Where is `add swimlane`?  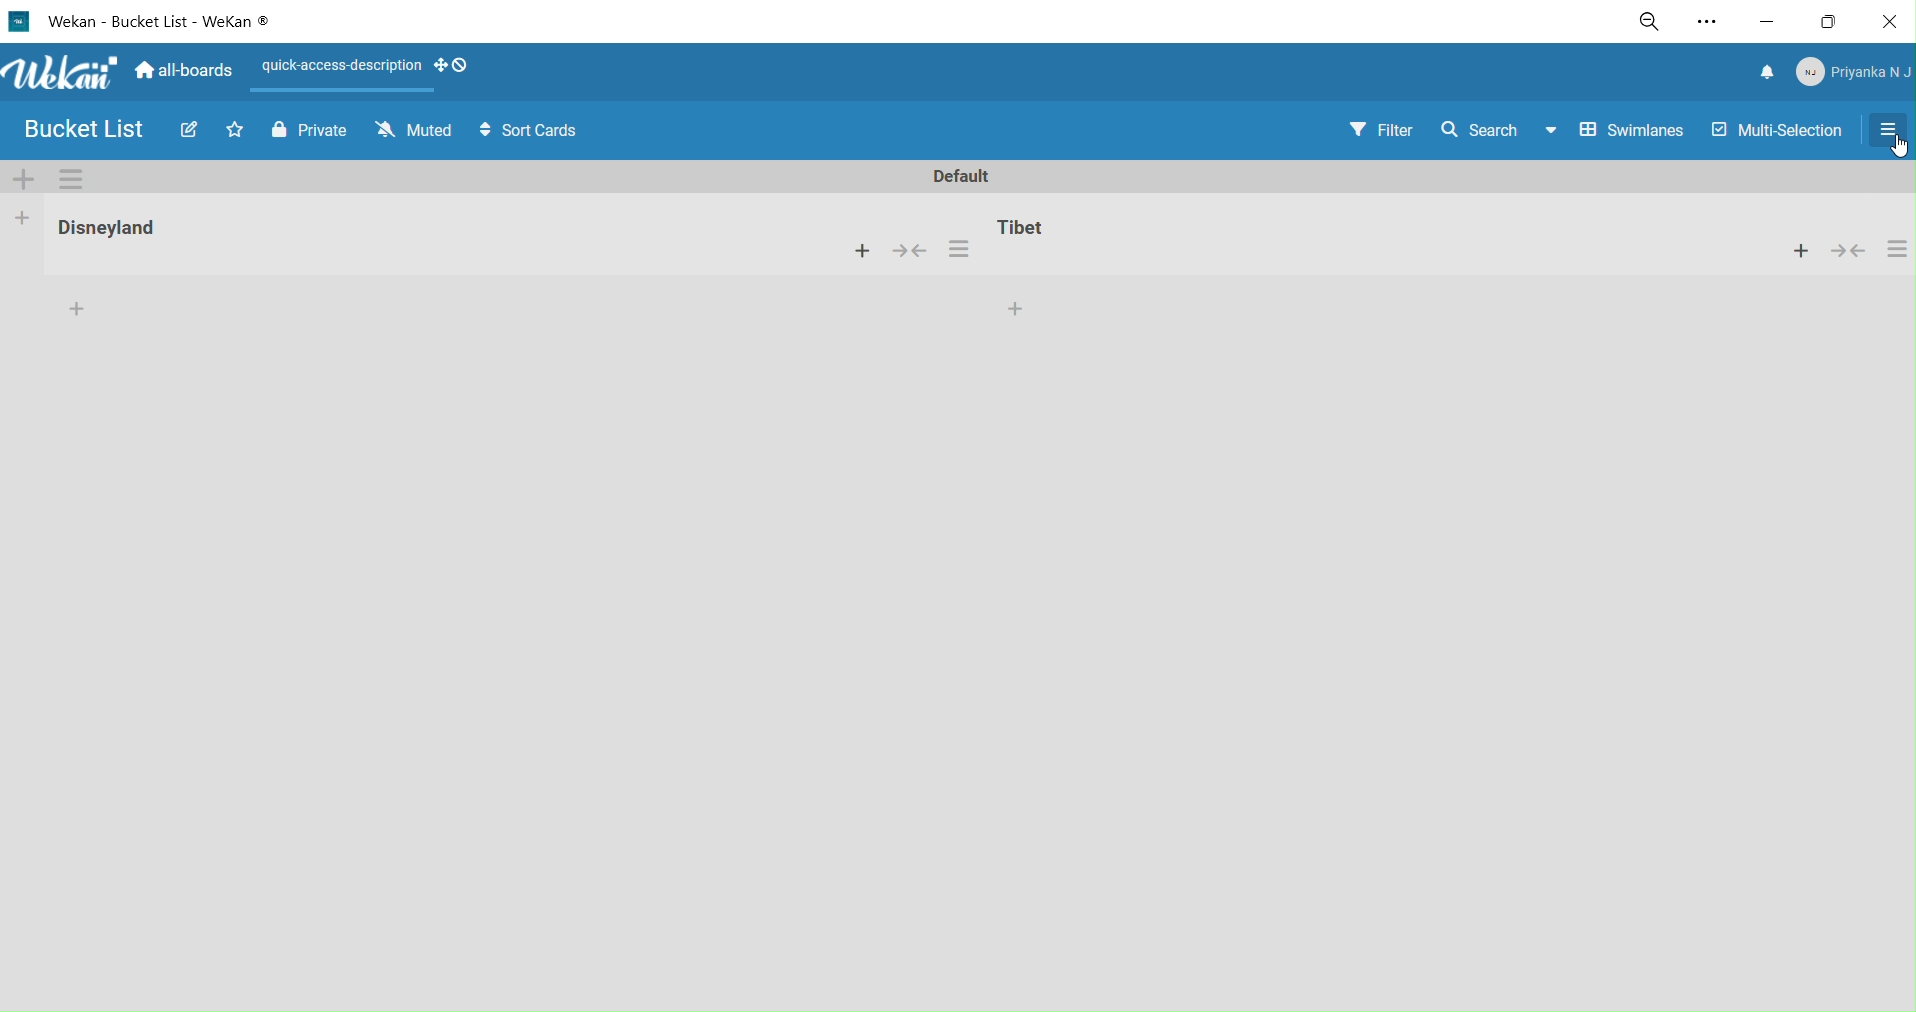 add swimlane is located at coordinates (26, 177).